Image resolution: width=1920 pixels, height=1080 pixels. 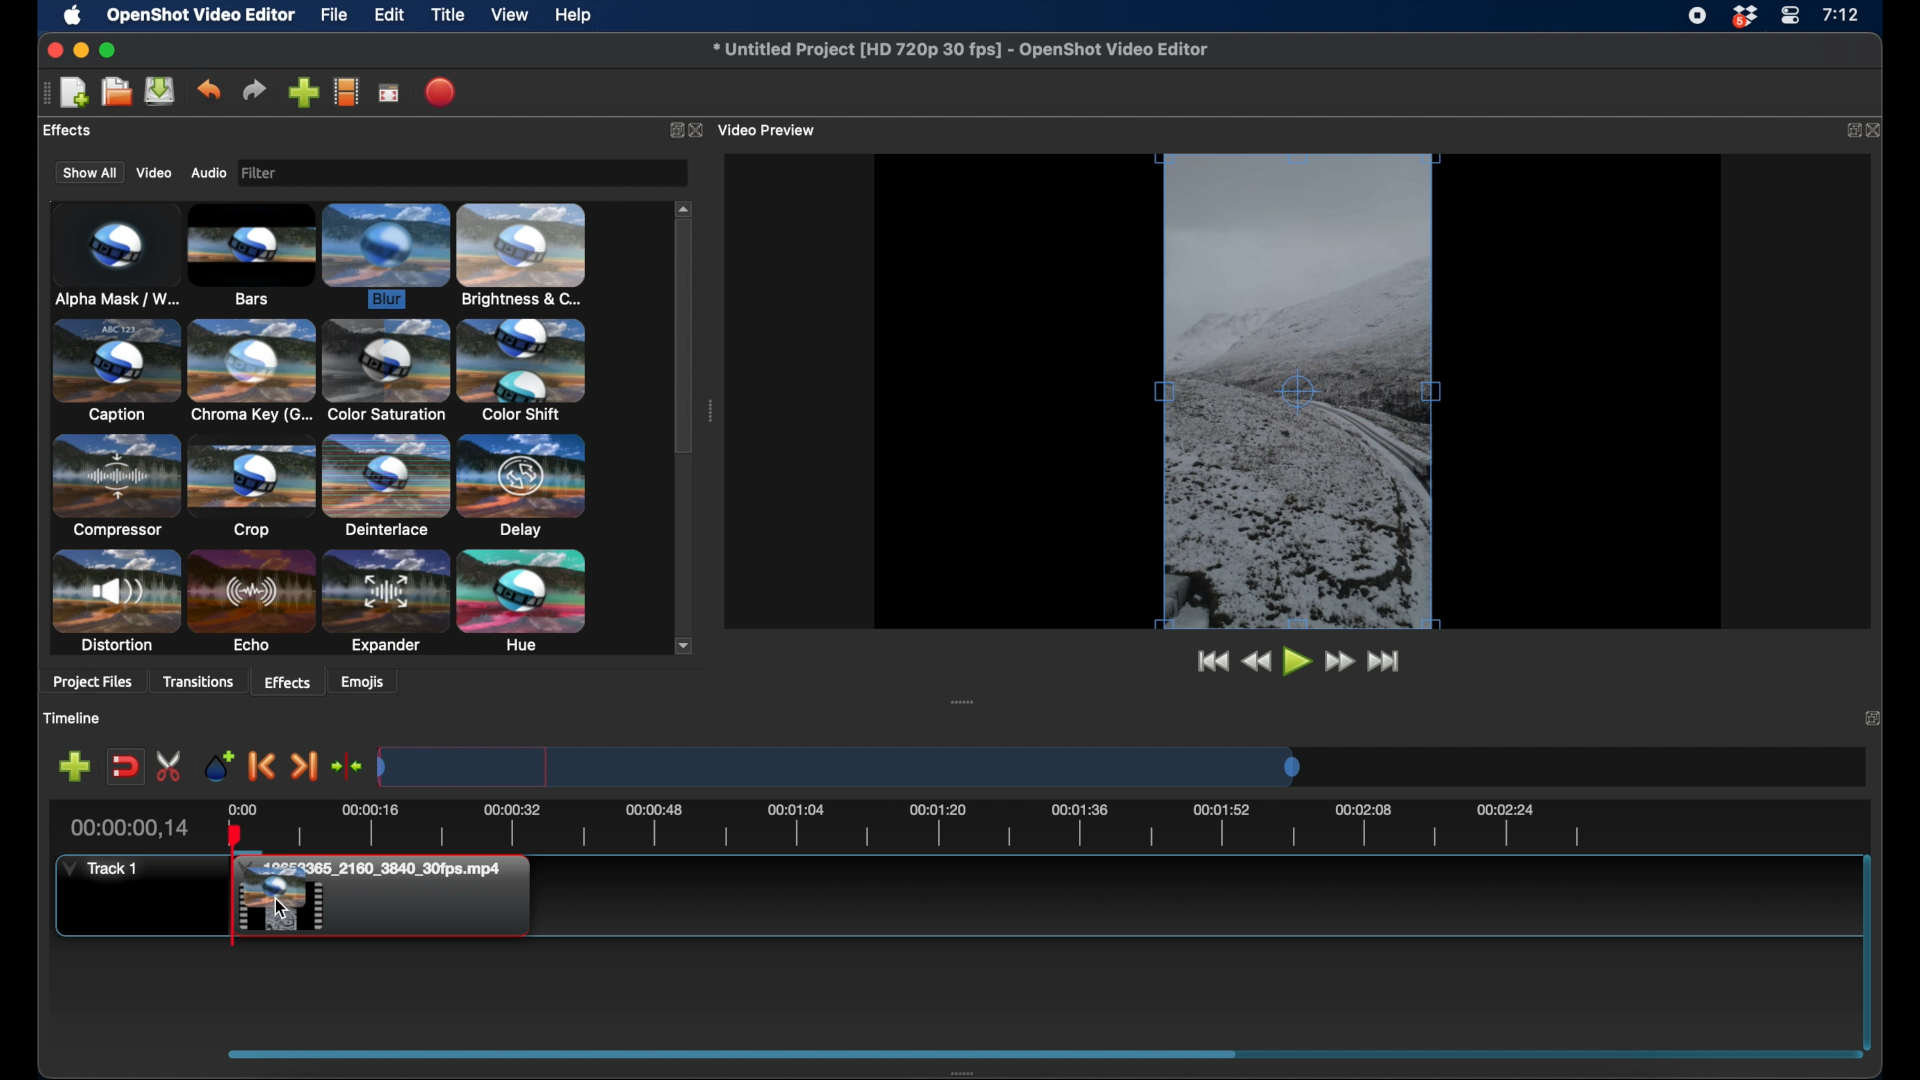 I want to click on maximize, so click(x=109, y=51).